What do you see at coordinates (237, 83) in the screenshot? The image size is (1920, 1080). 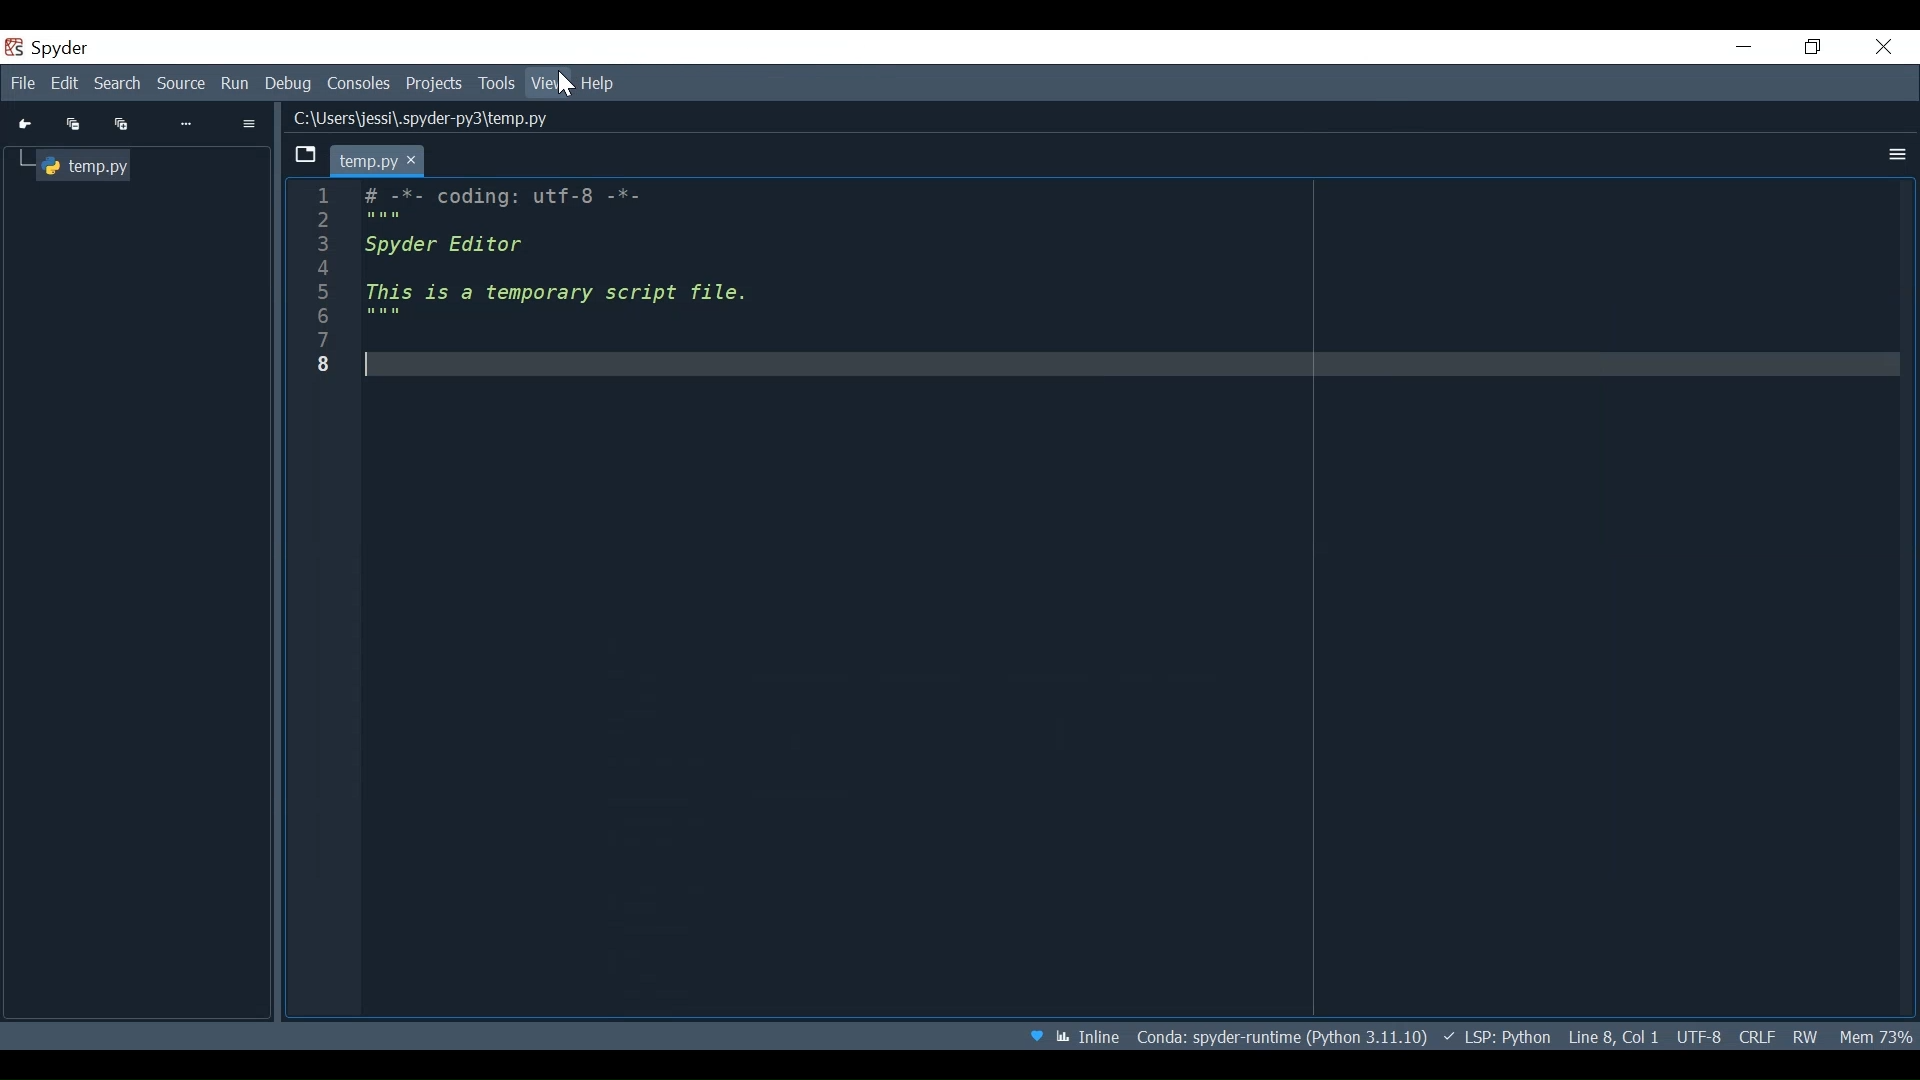 I see `Run` at bounding box center [237, 83].